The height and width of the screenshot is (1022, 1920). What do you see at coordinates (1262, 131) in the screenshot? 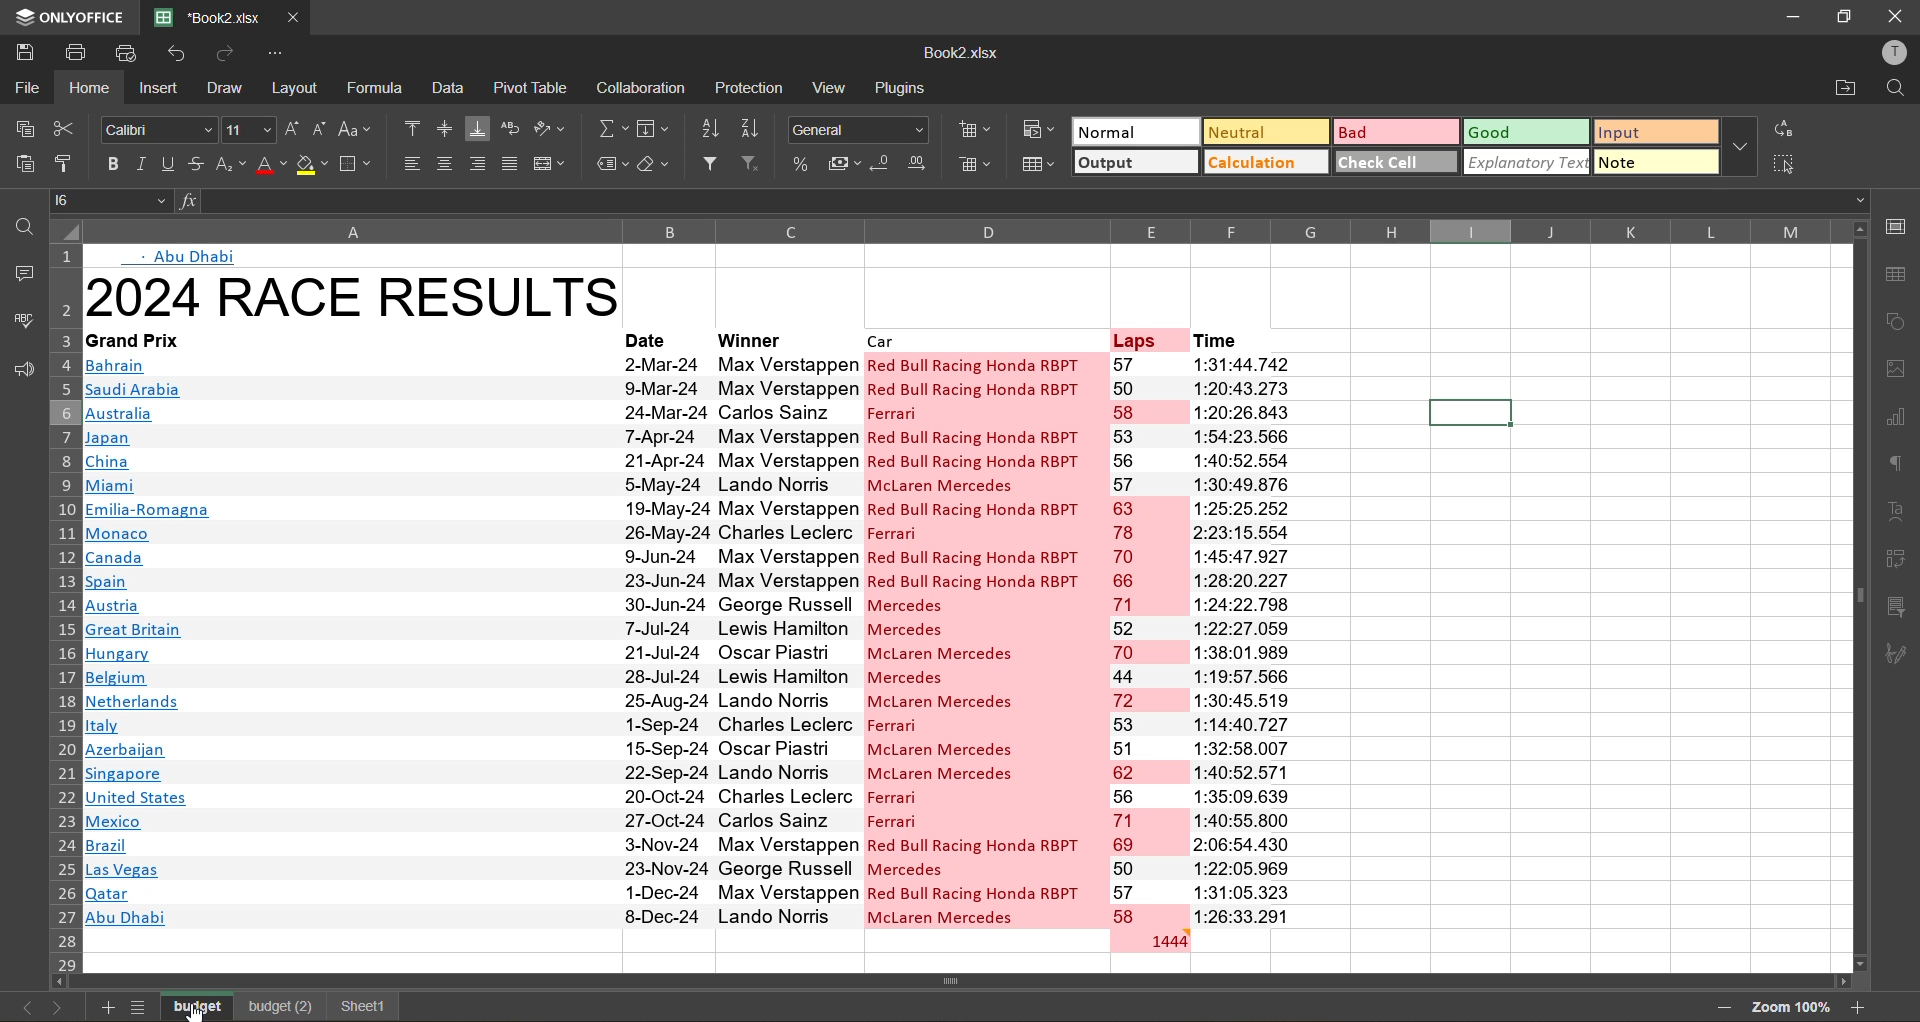
I see `neutral` at bounding box center [1262, 131].